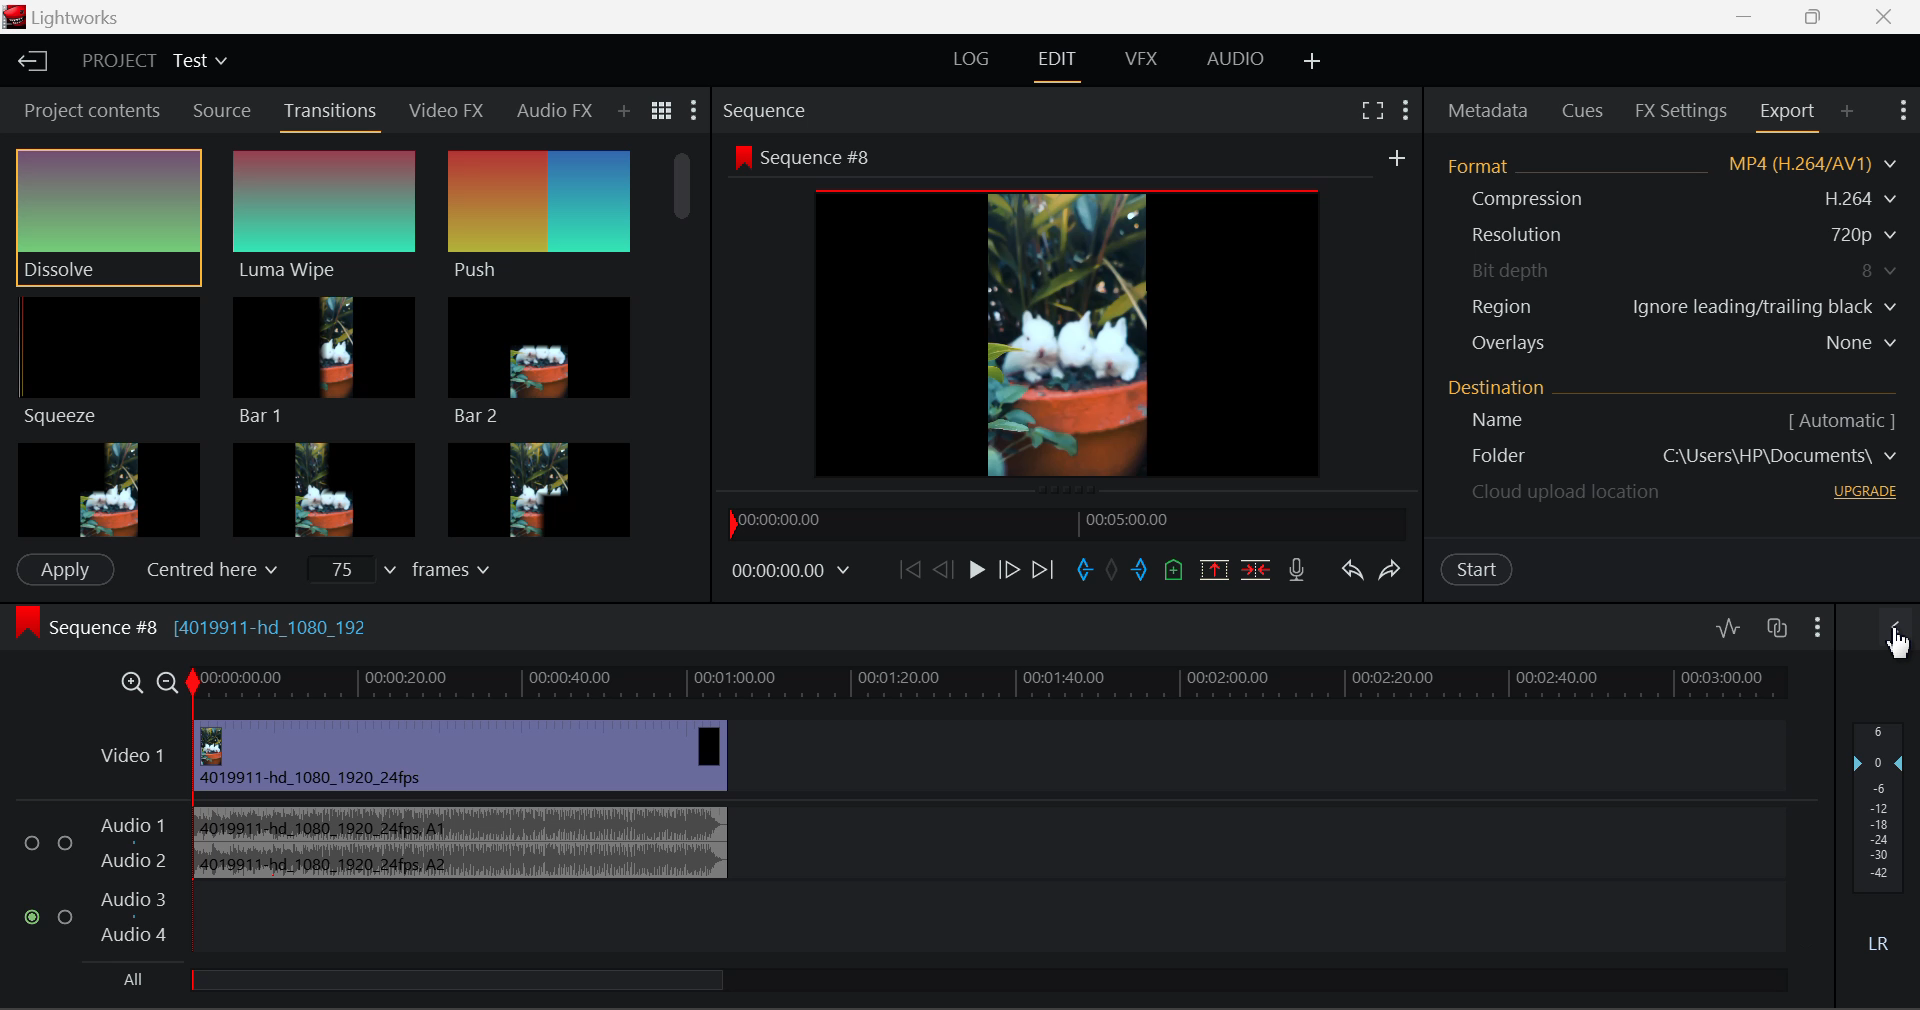 The width and height of the screenshot is (1920, 1010). Describe the element at coordinates (1670, 271) in the screenshot. I see `Bit depth` at that location.